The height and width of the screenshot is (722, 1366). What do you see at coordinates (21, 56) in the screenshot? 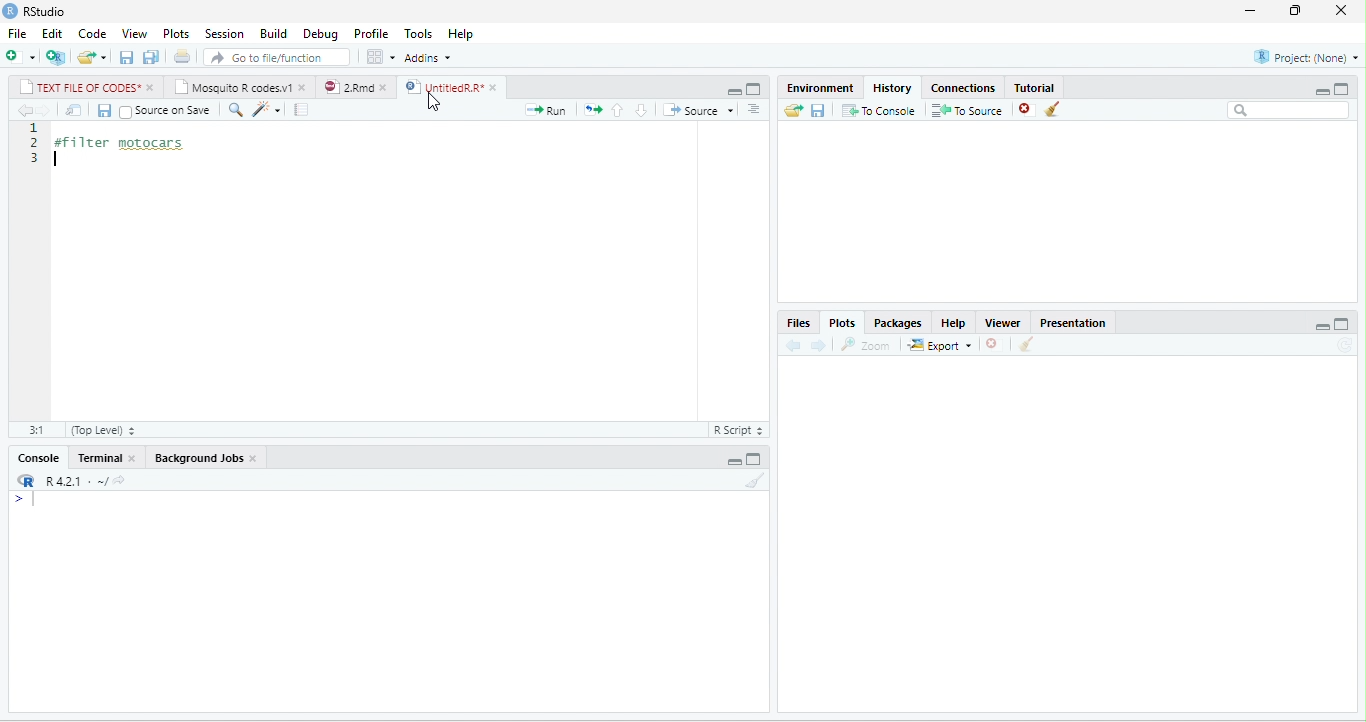
I see `new file` at bounding box center [21, 56].